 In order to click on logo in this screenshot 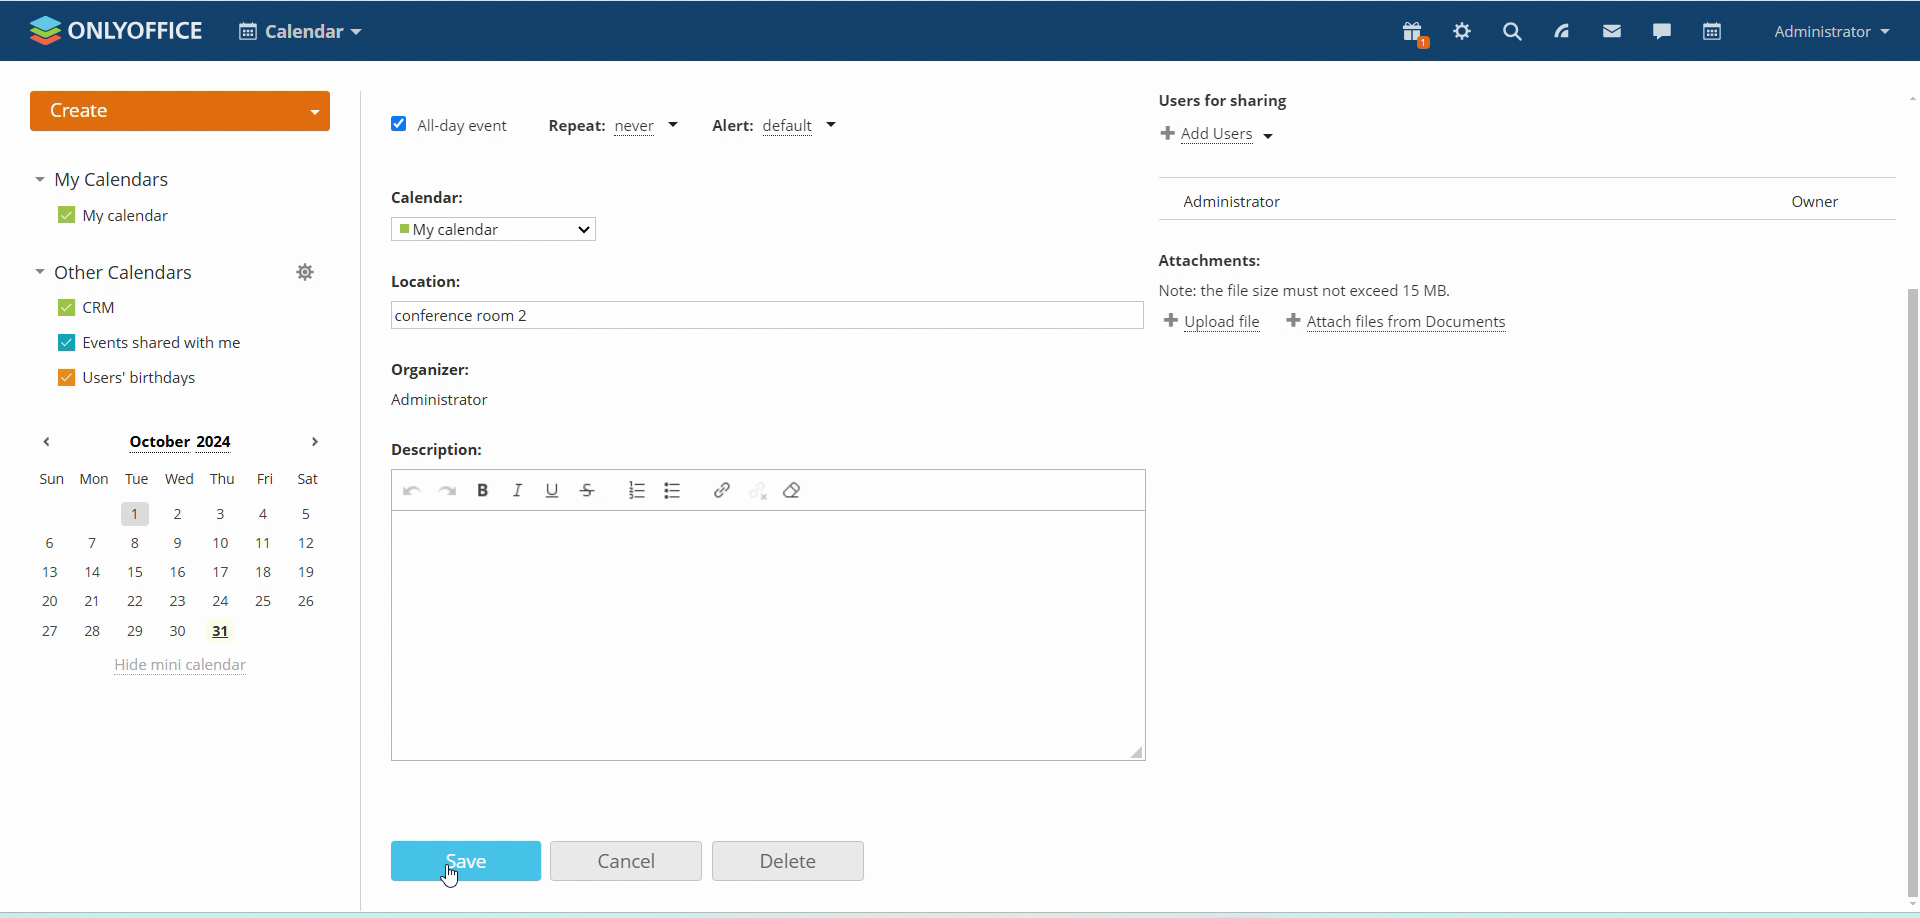, I will do `click(118, 30)`.